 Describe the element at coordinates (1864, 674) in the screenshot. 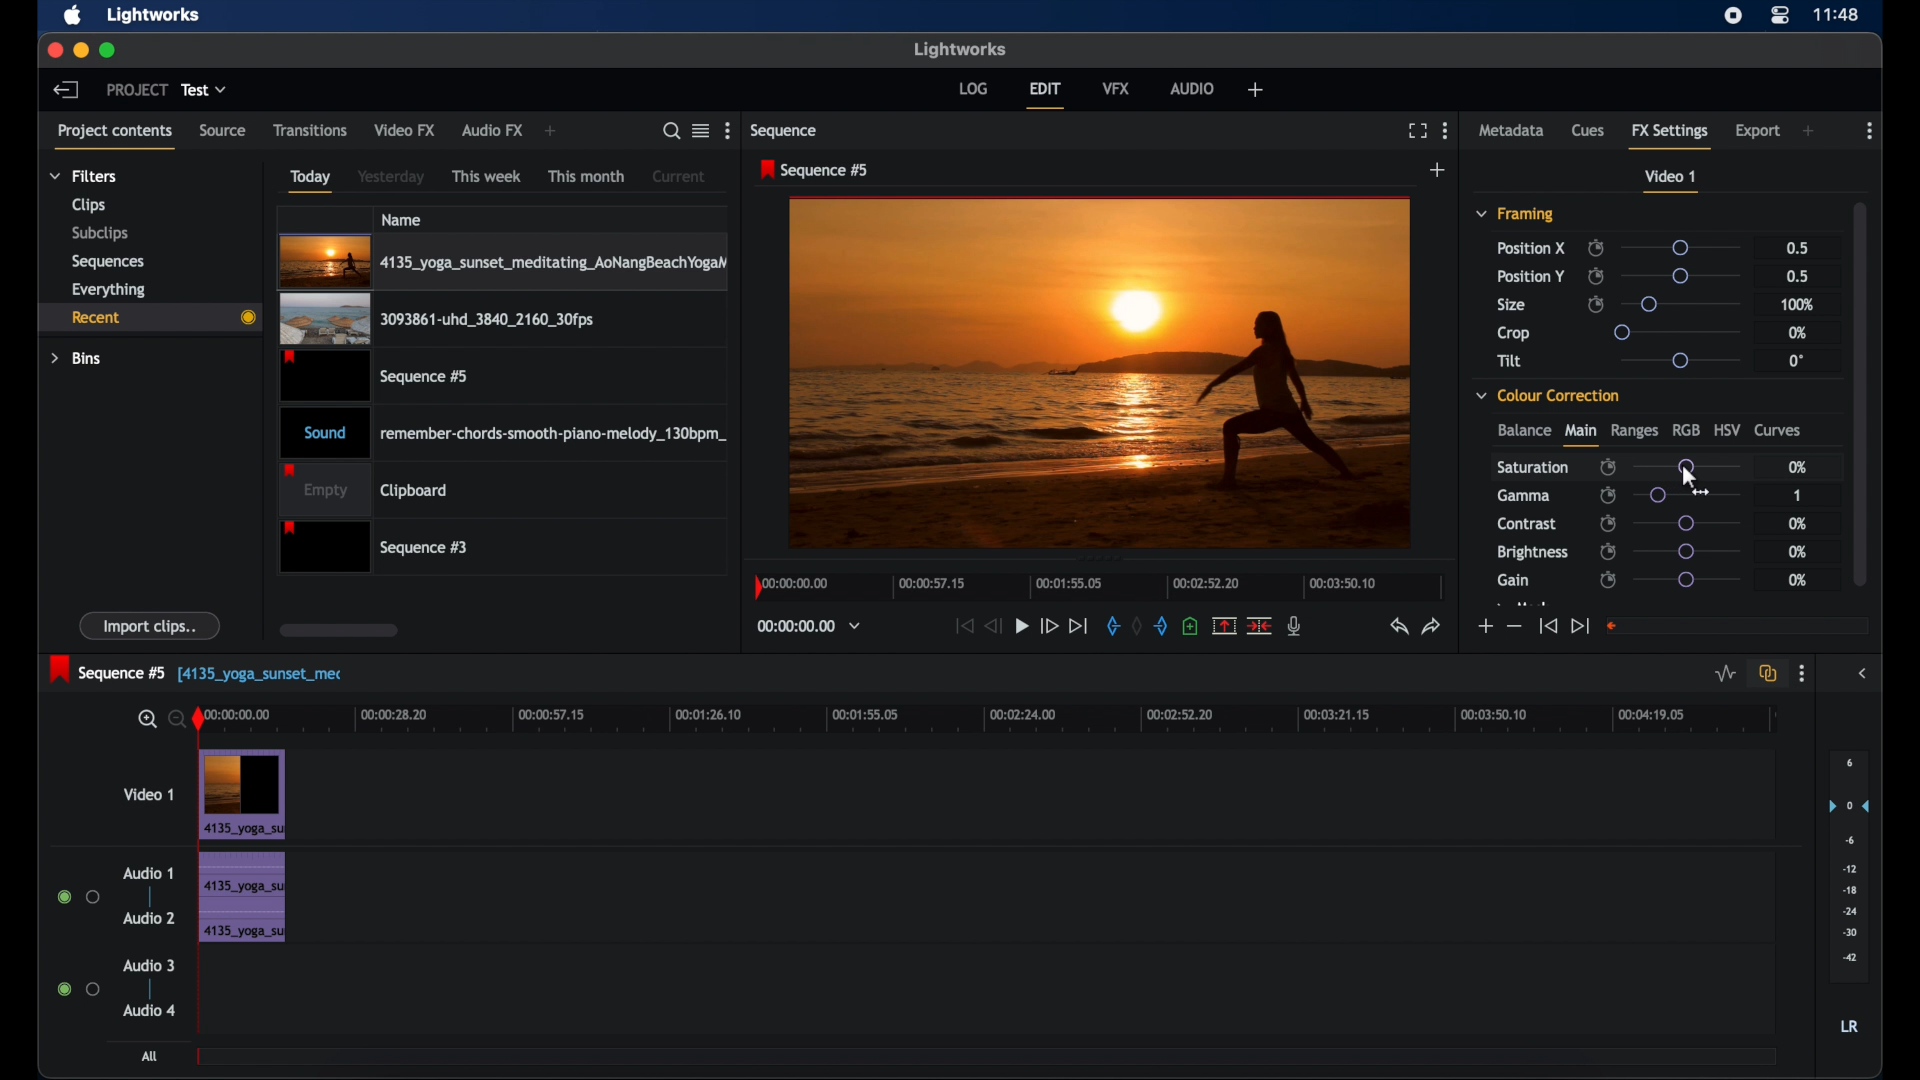

I see `sidebar` at that location.